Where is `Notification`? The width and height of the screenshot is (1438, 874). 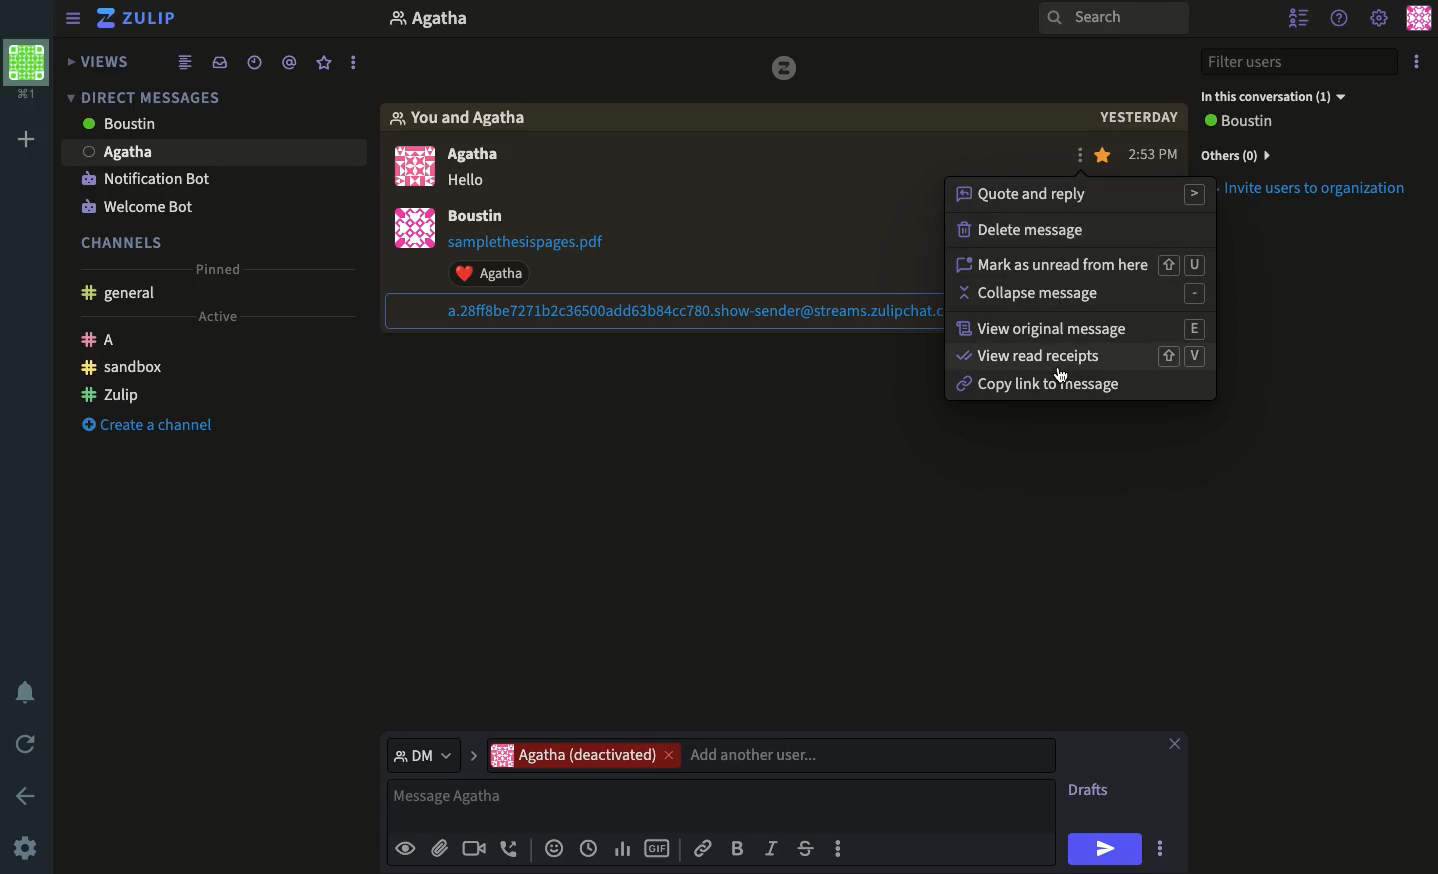
Notification is located at coordinates (29, 692).